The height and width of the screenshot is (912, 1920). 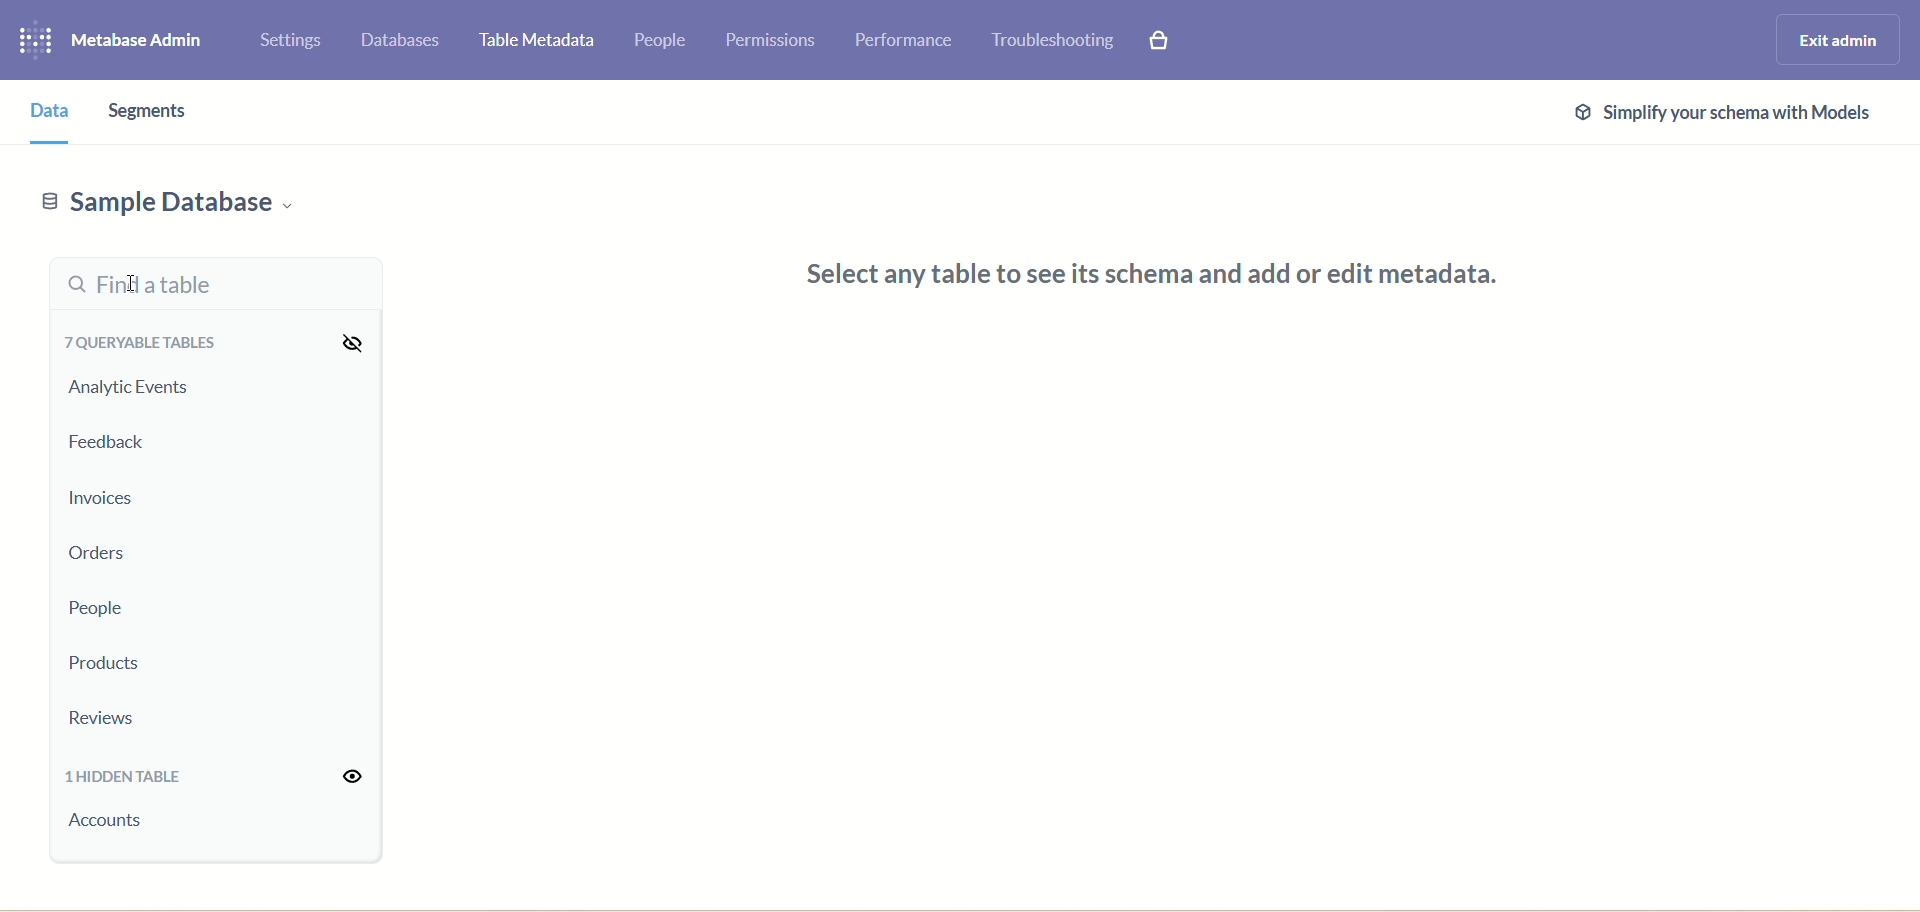 What do you see at coordinates (136, 281) in the screenshot?
I see `cursor` at bounding box center [136, 281].